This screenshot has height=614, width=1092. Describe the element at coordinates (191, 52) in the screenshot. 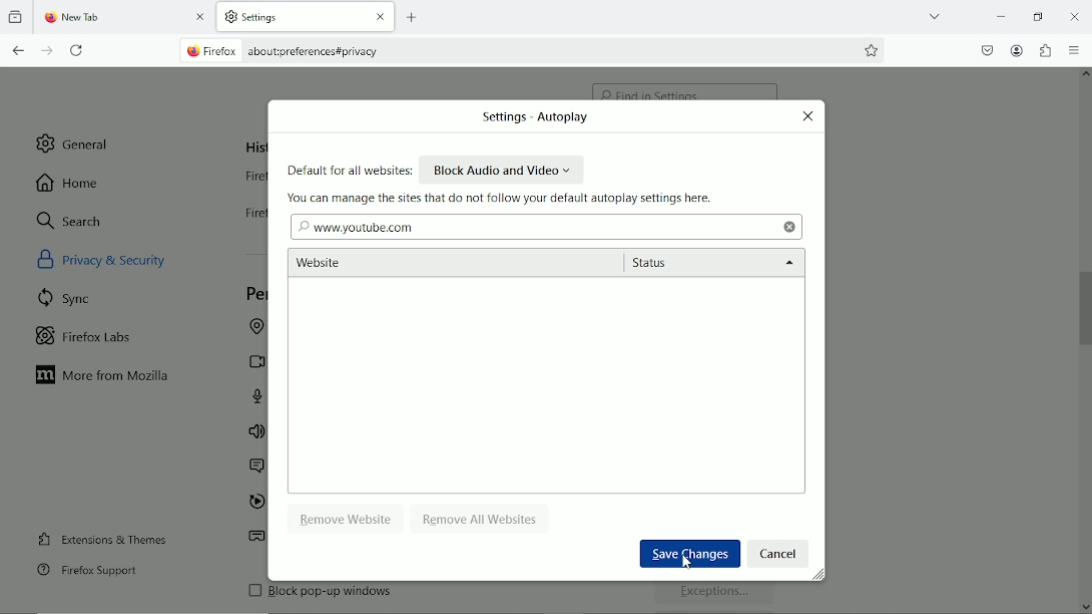

I see `firefox logo` at that location.